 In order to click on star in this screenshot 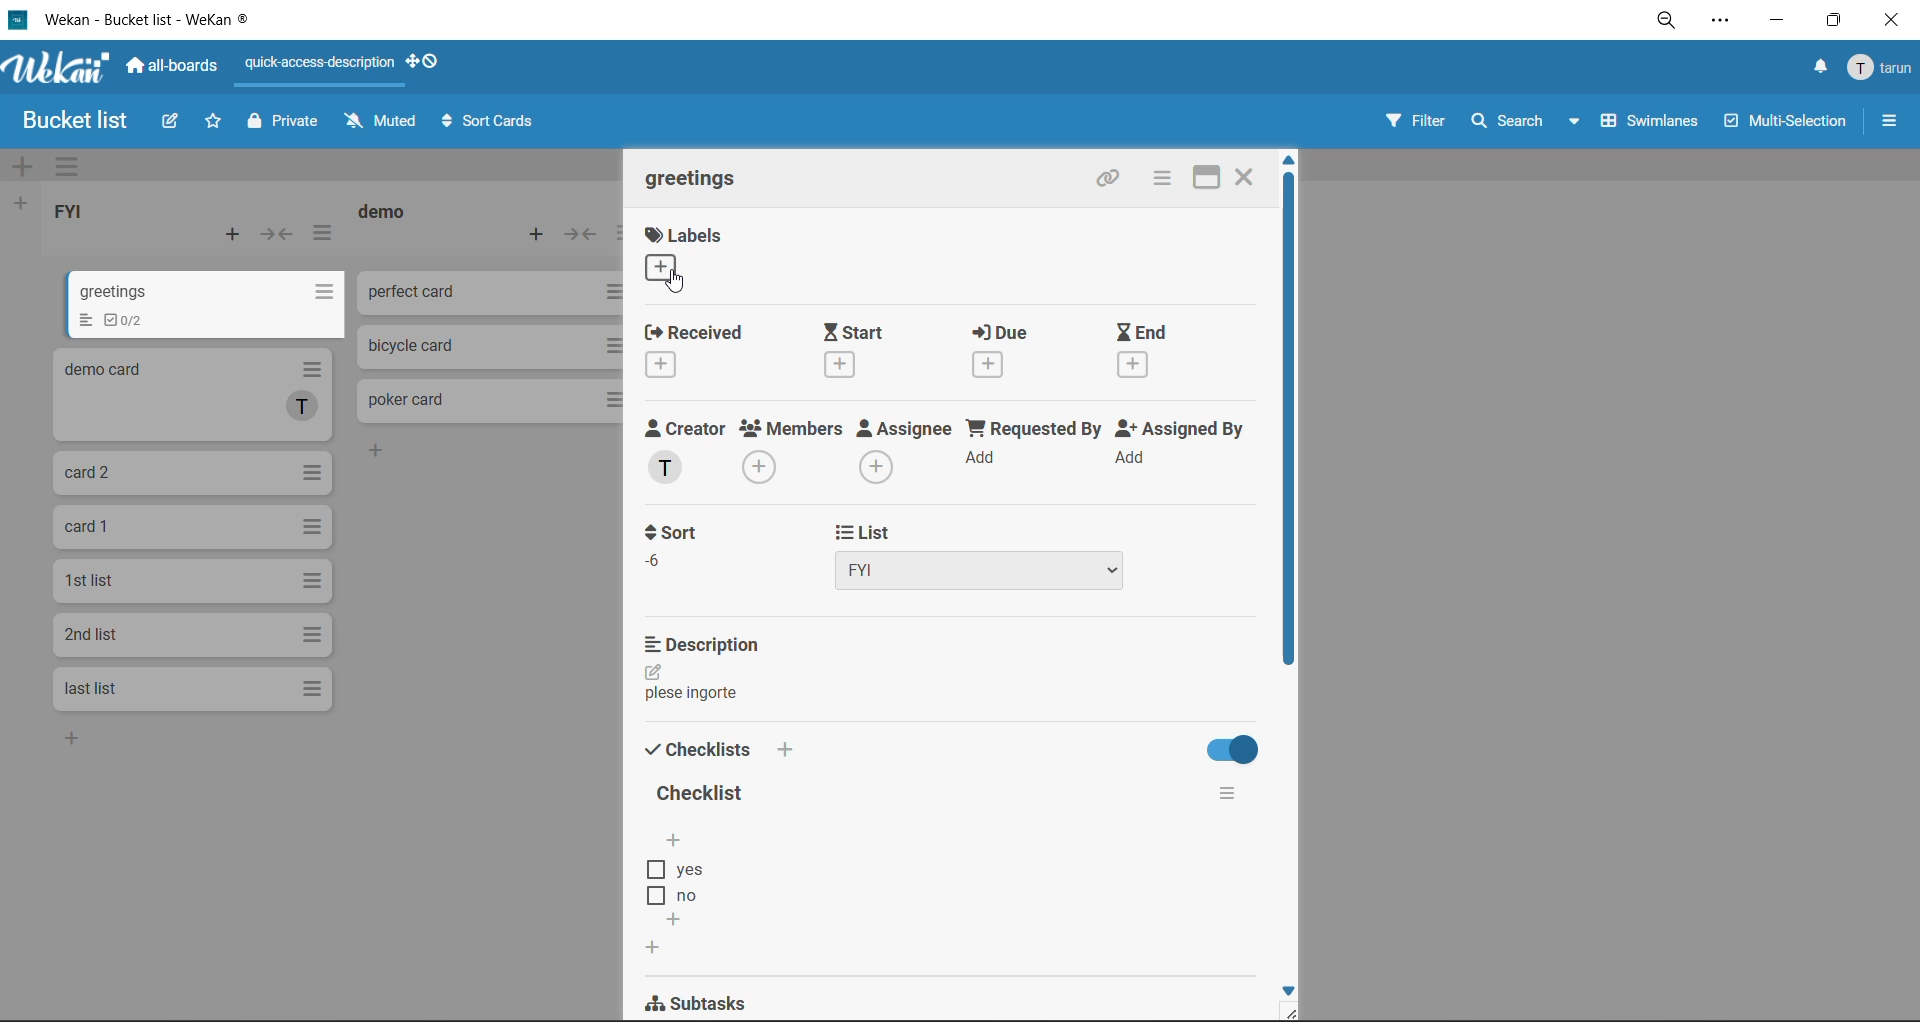, I will do `click(214, 124)`.